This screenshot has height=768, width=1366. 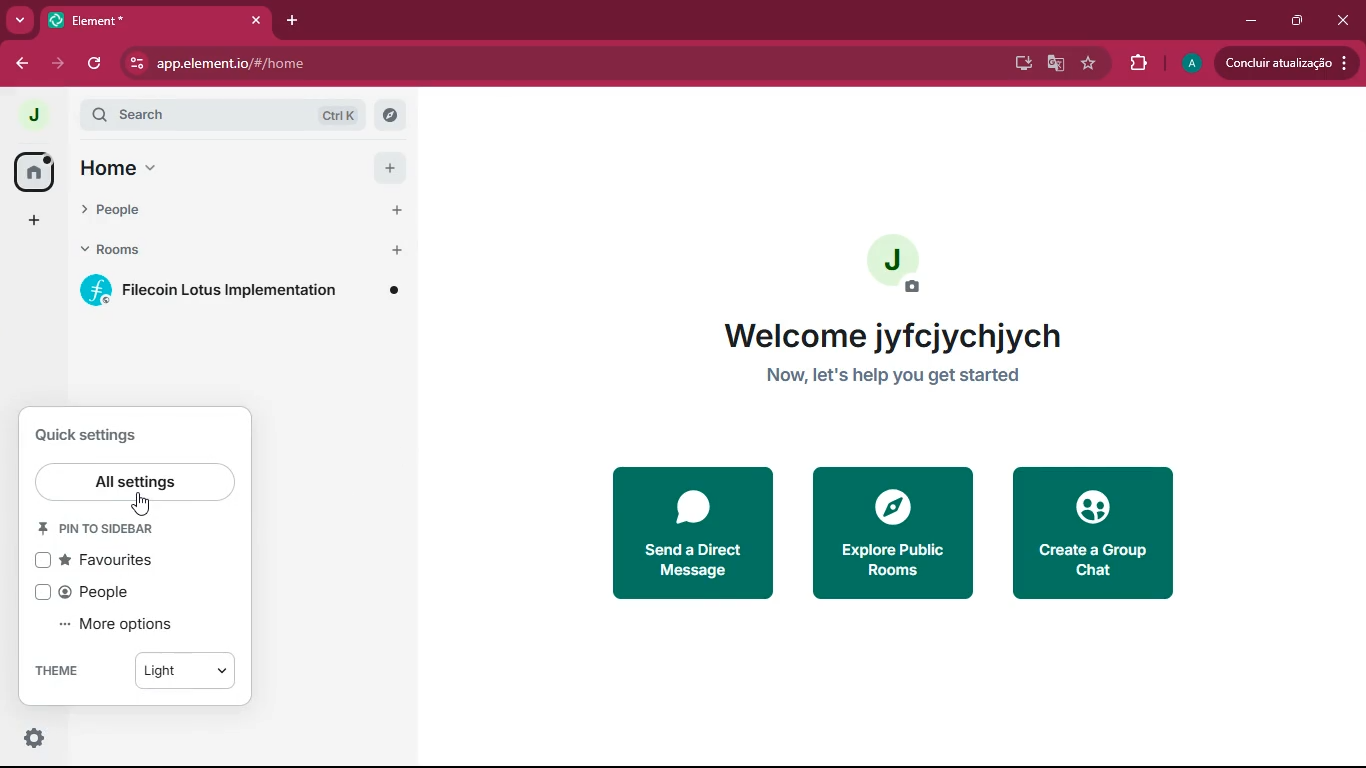 I want to click on light, so click(x=184, y=670).